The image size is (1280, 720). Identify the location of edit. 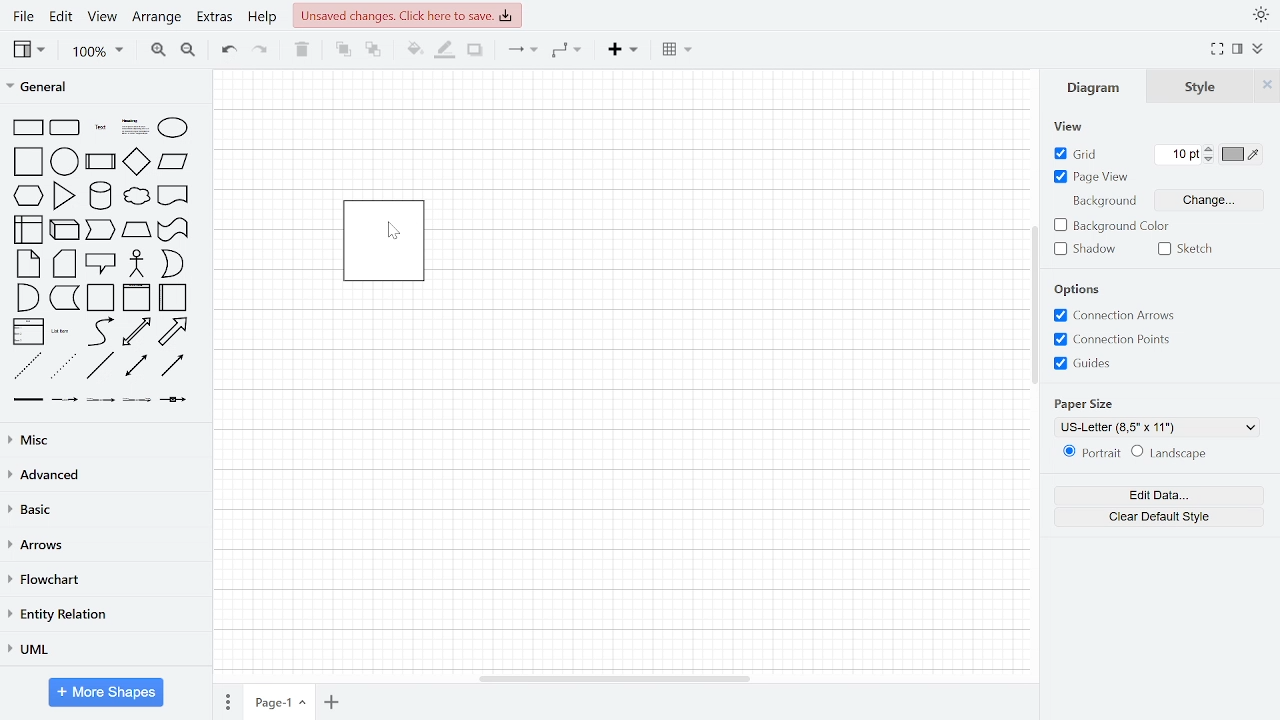
(62, 17).